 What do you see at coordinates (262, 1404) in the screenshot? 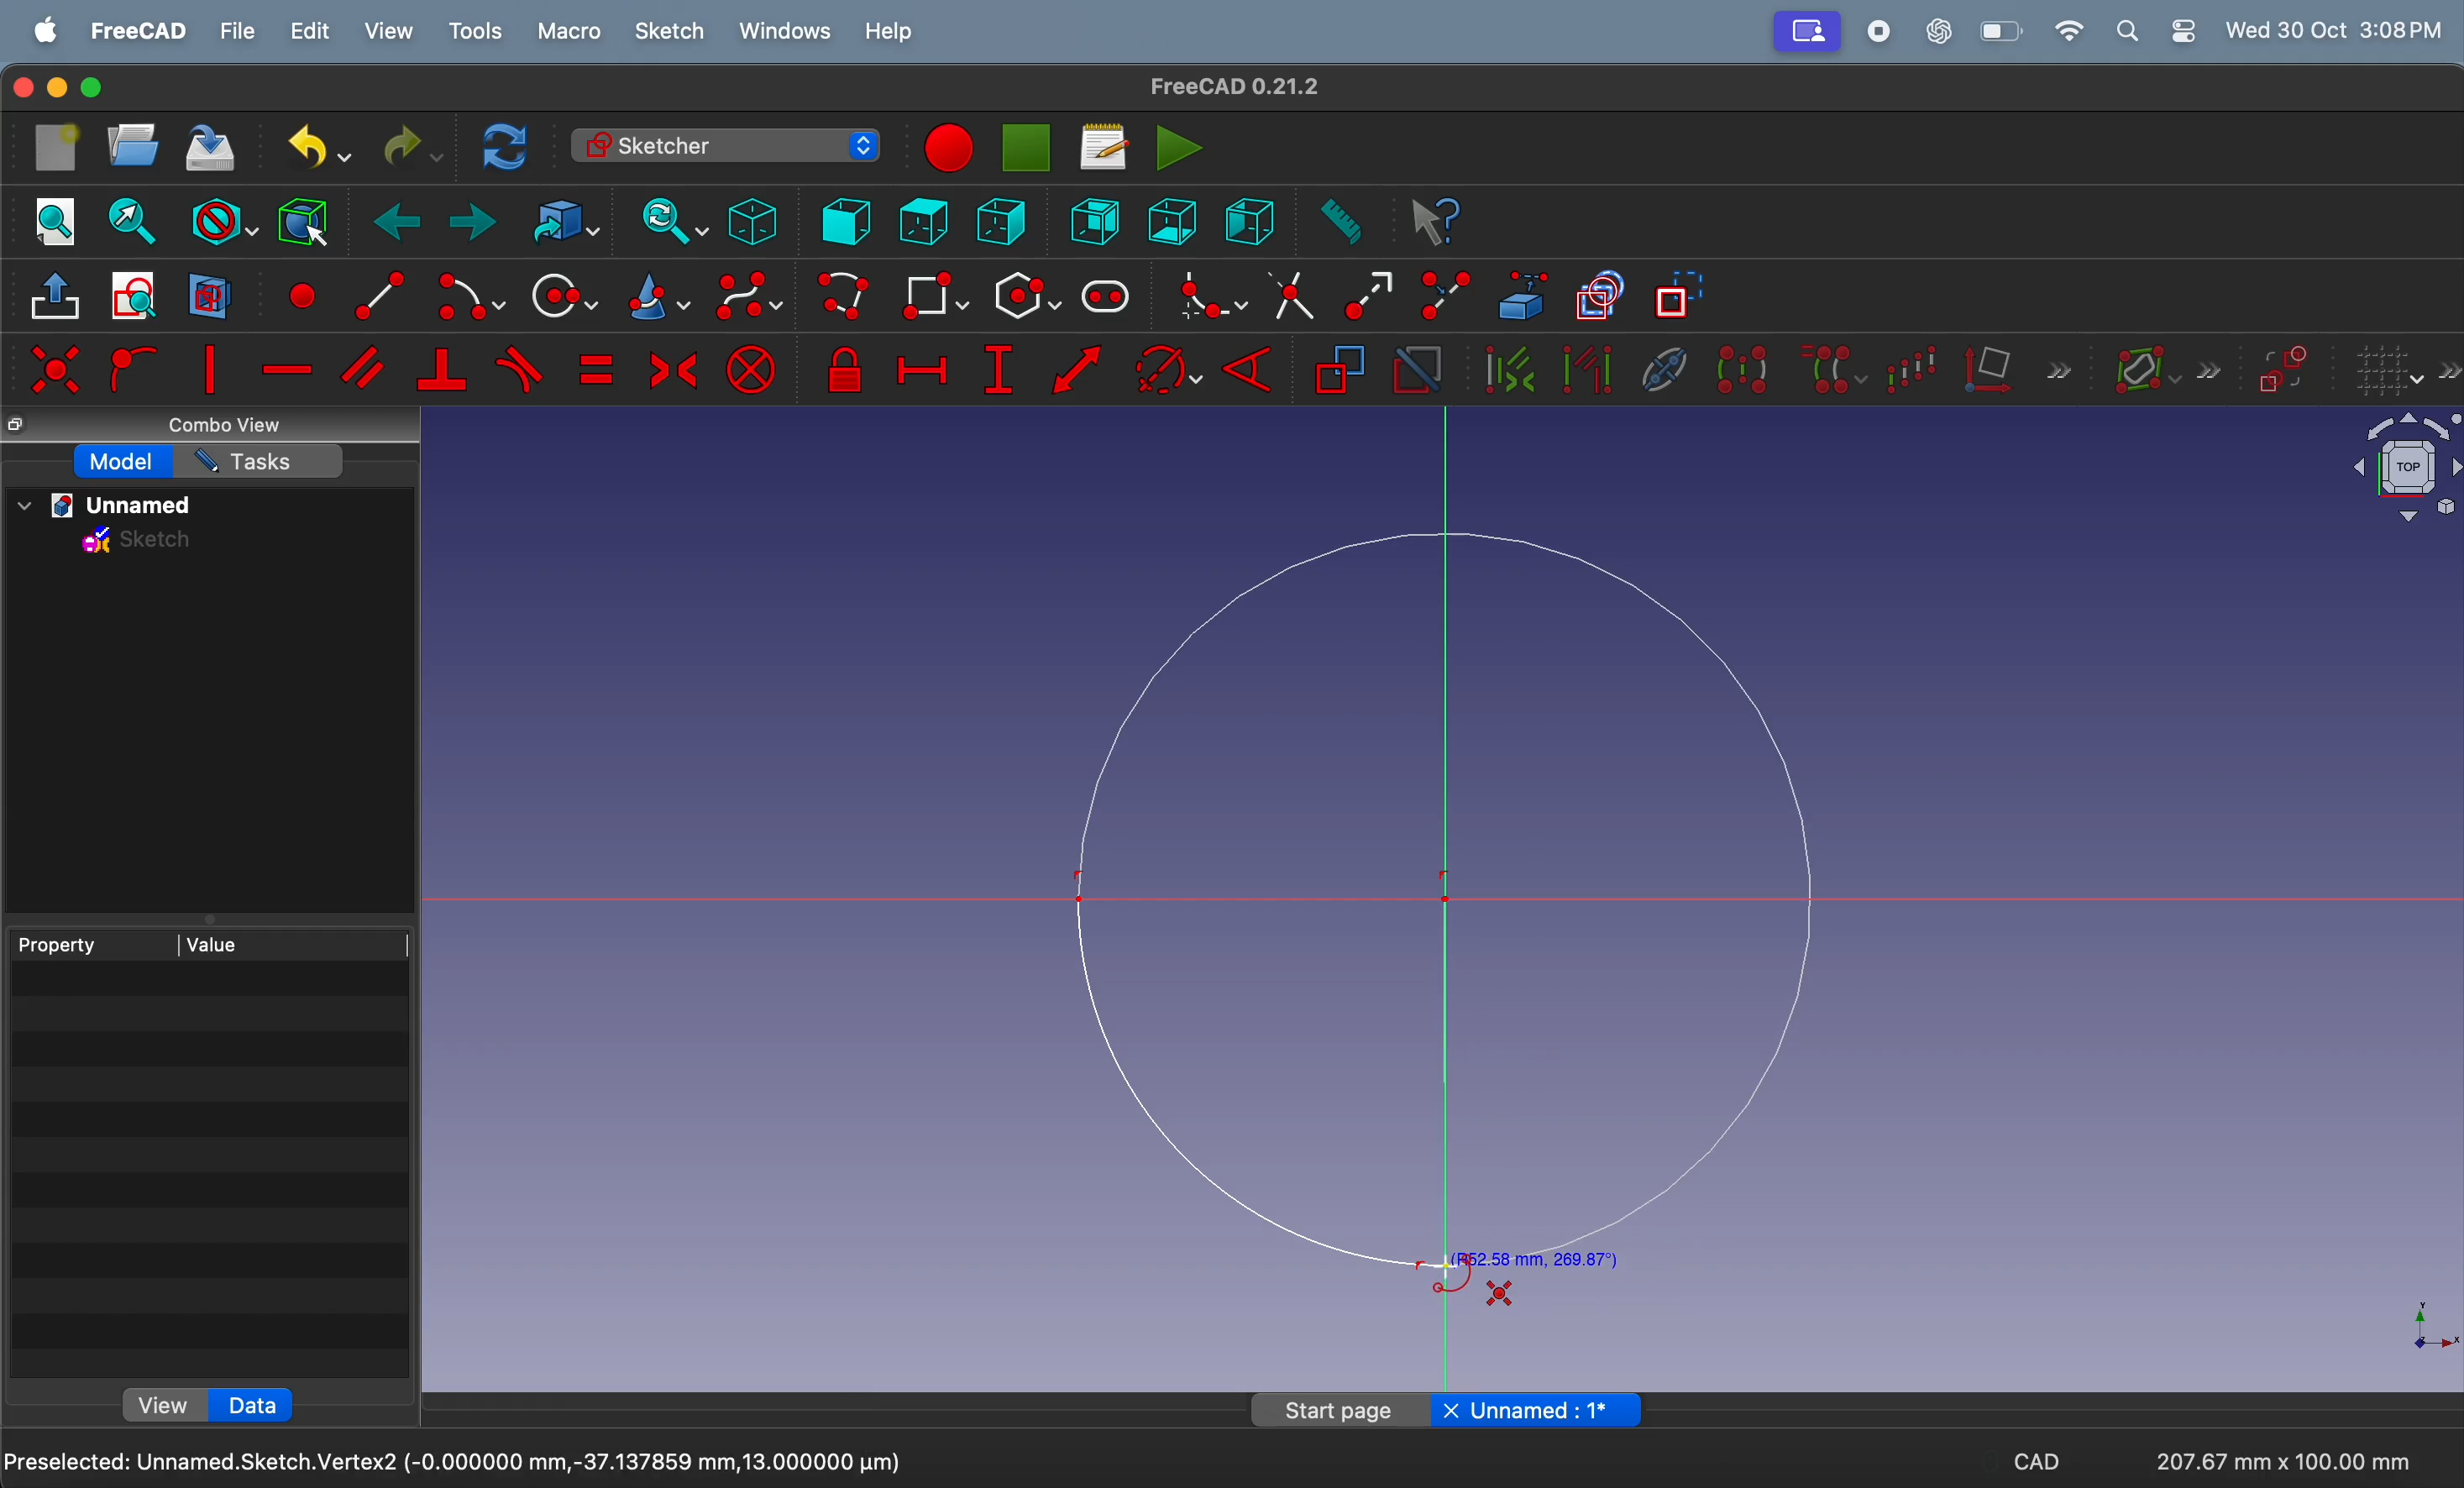
I see `data` at bounding box center [262, 1404].